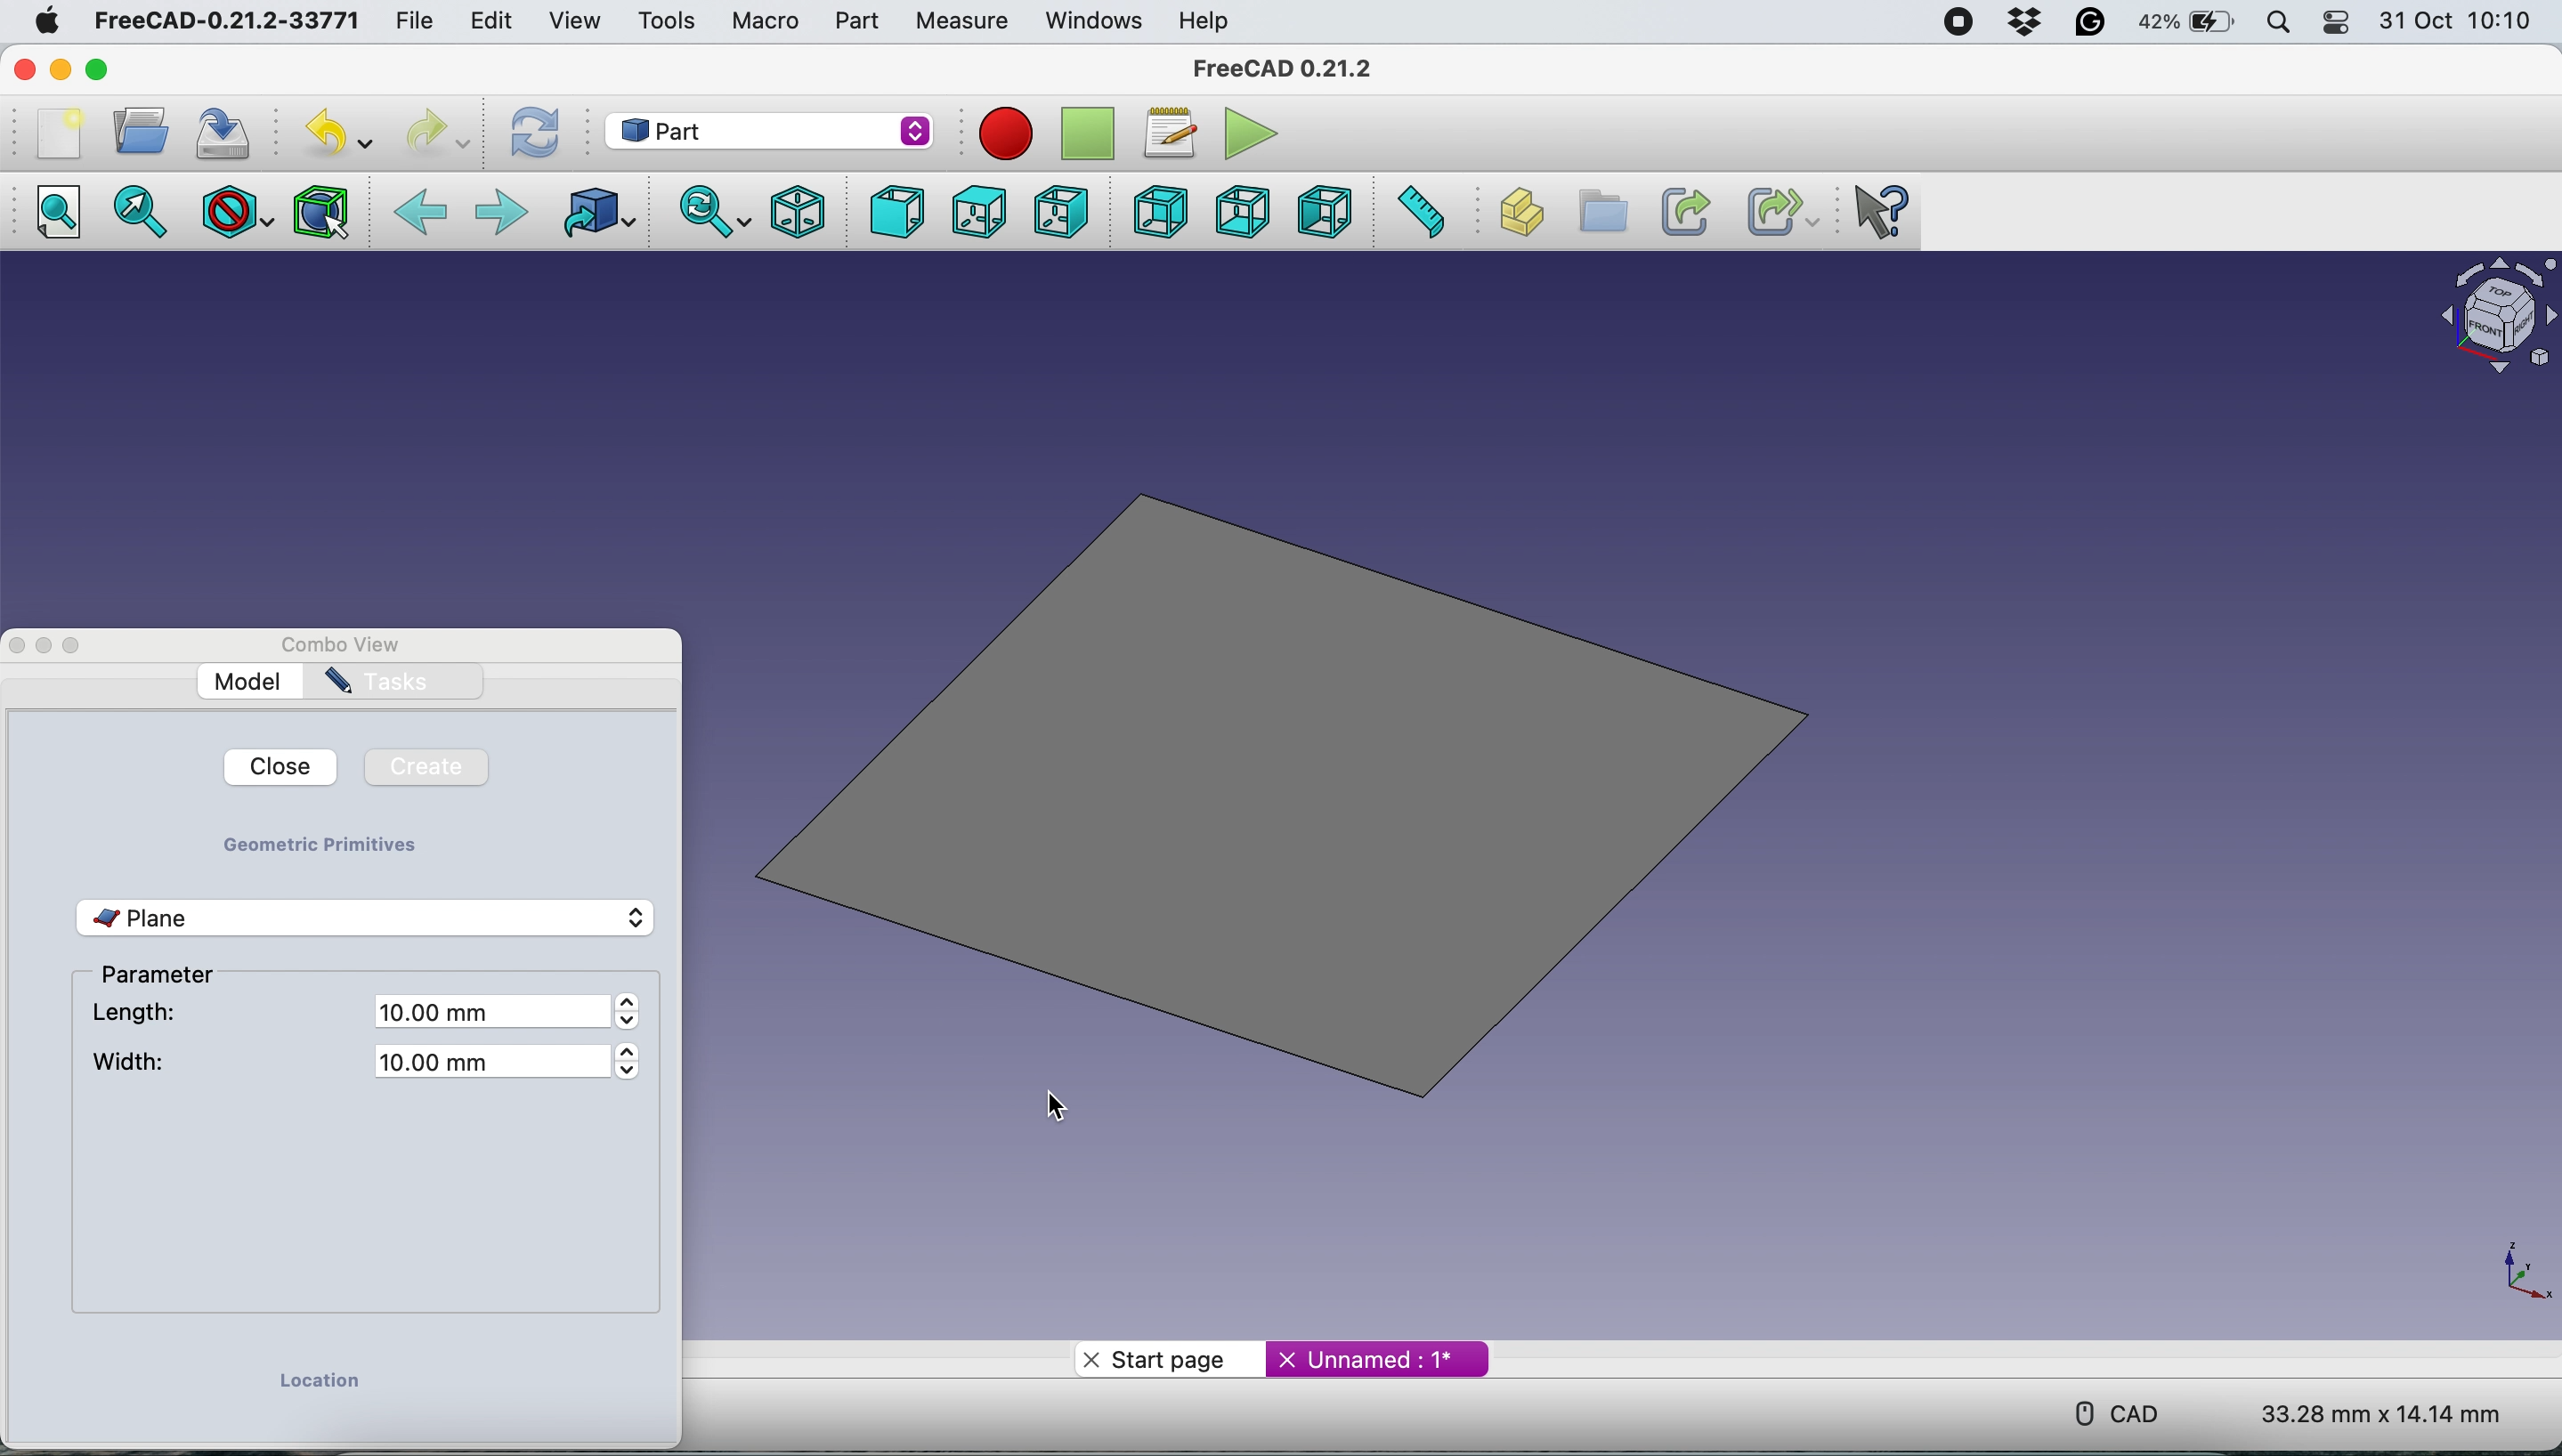 This screenshot has height=1456, width=2562. What do you see at coordinates (2335, 21) in the screenshot?
I see `Control Center` at bounding box center [2335, 21].